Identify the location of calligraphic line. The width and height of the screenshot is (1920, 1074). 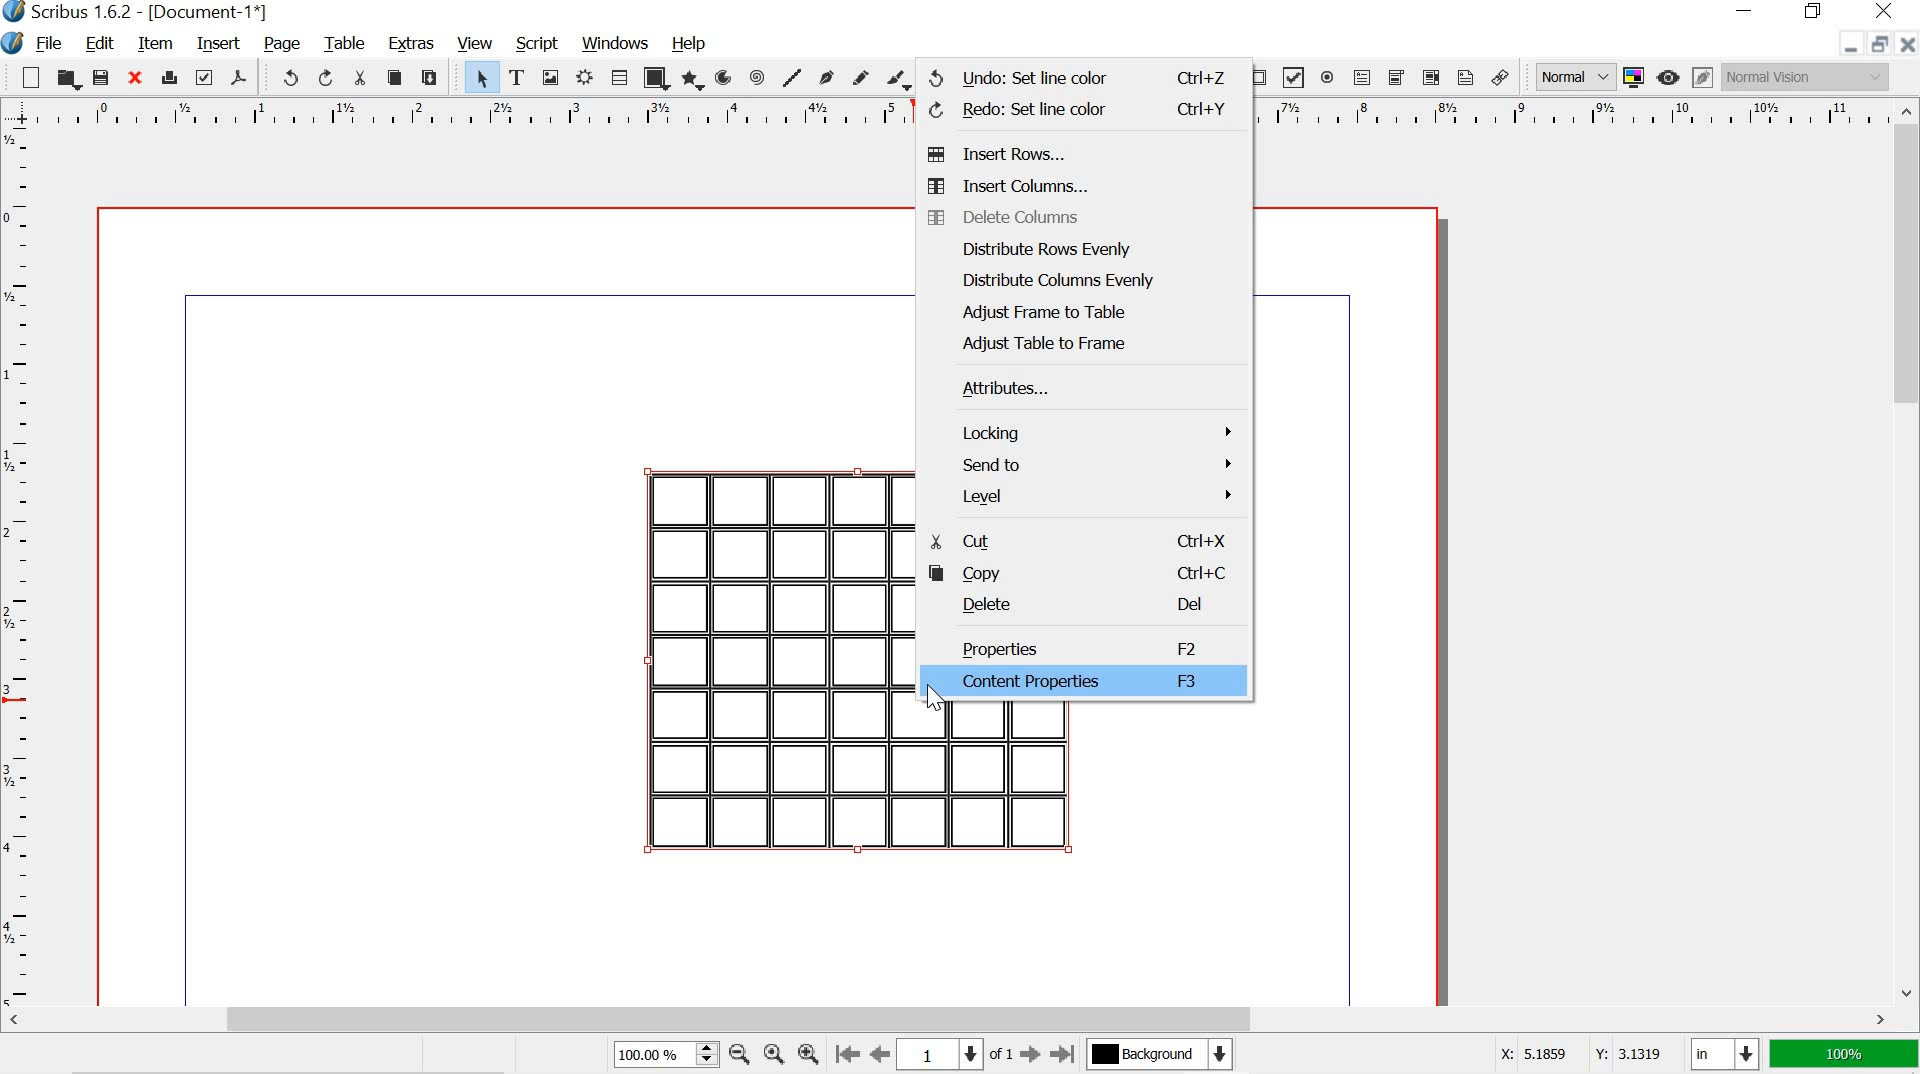
(896, 78).